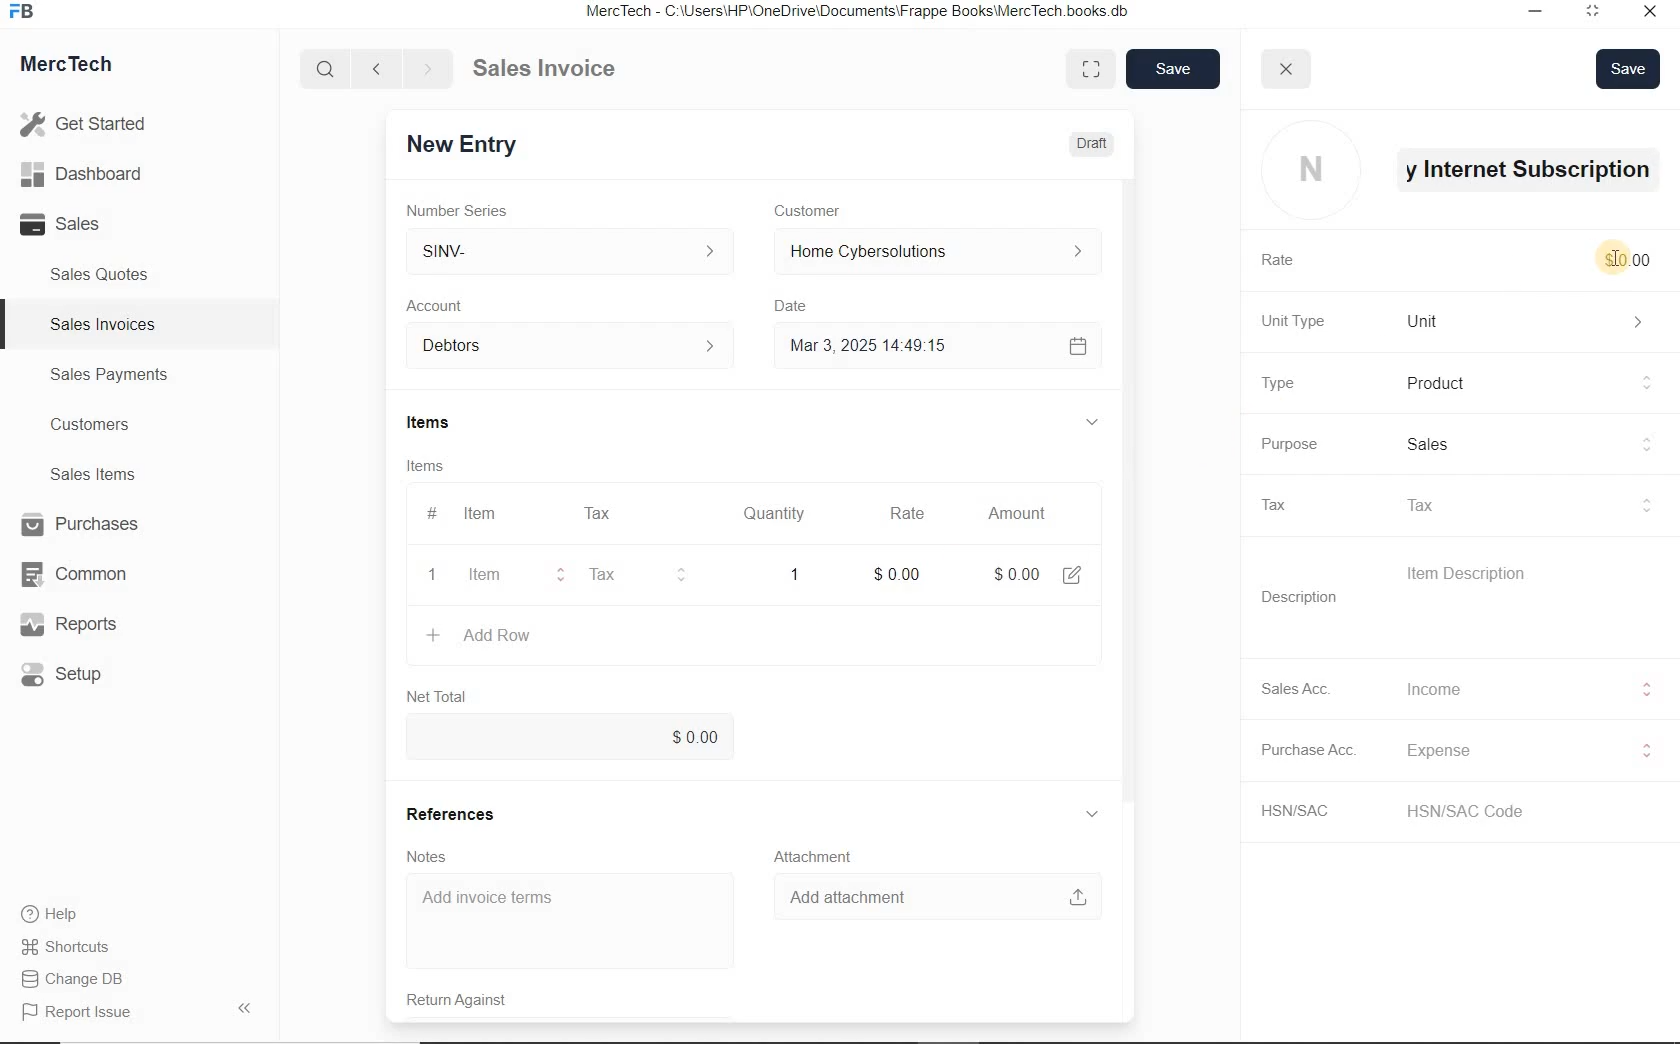  I want to click on Quantity, so click(775, 514).